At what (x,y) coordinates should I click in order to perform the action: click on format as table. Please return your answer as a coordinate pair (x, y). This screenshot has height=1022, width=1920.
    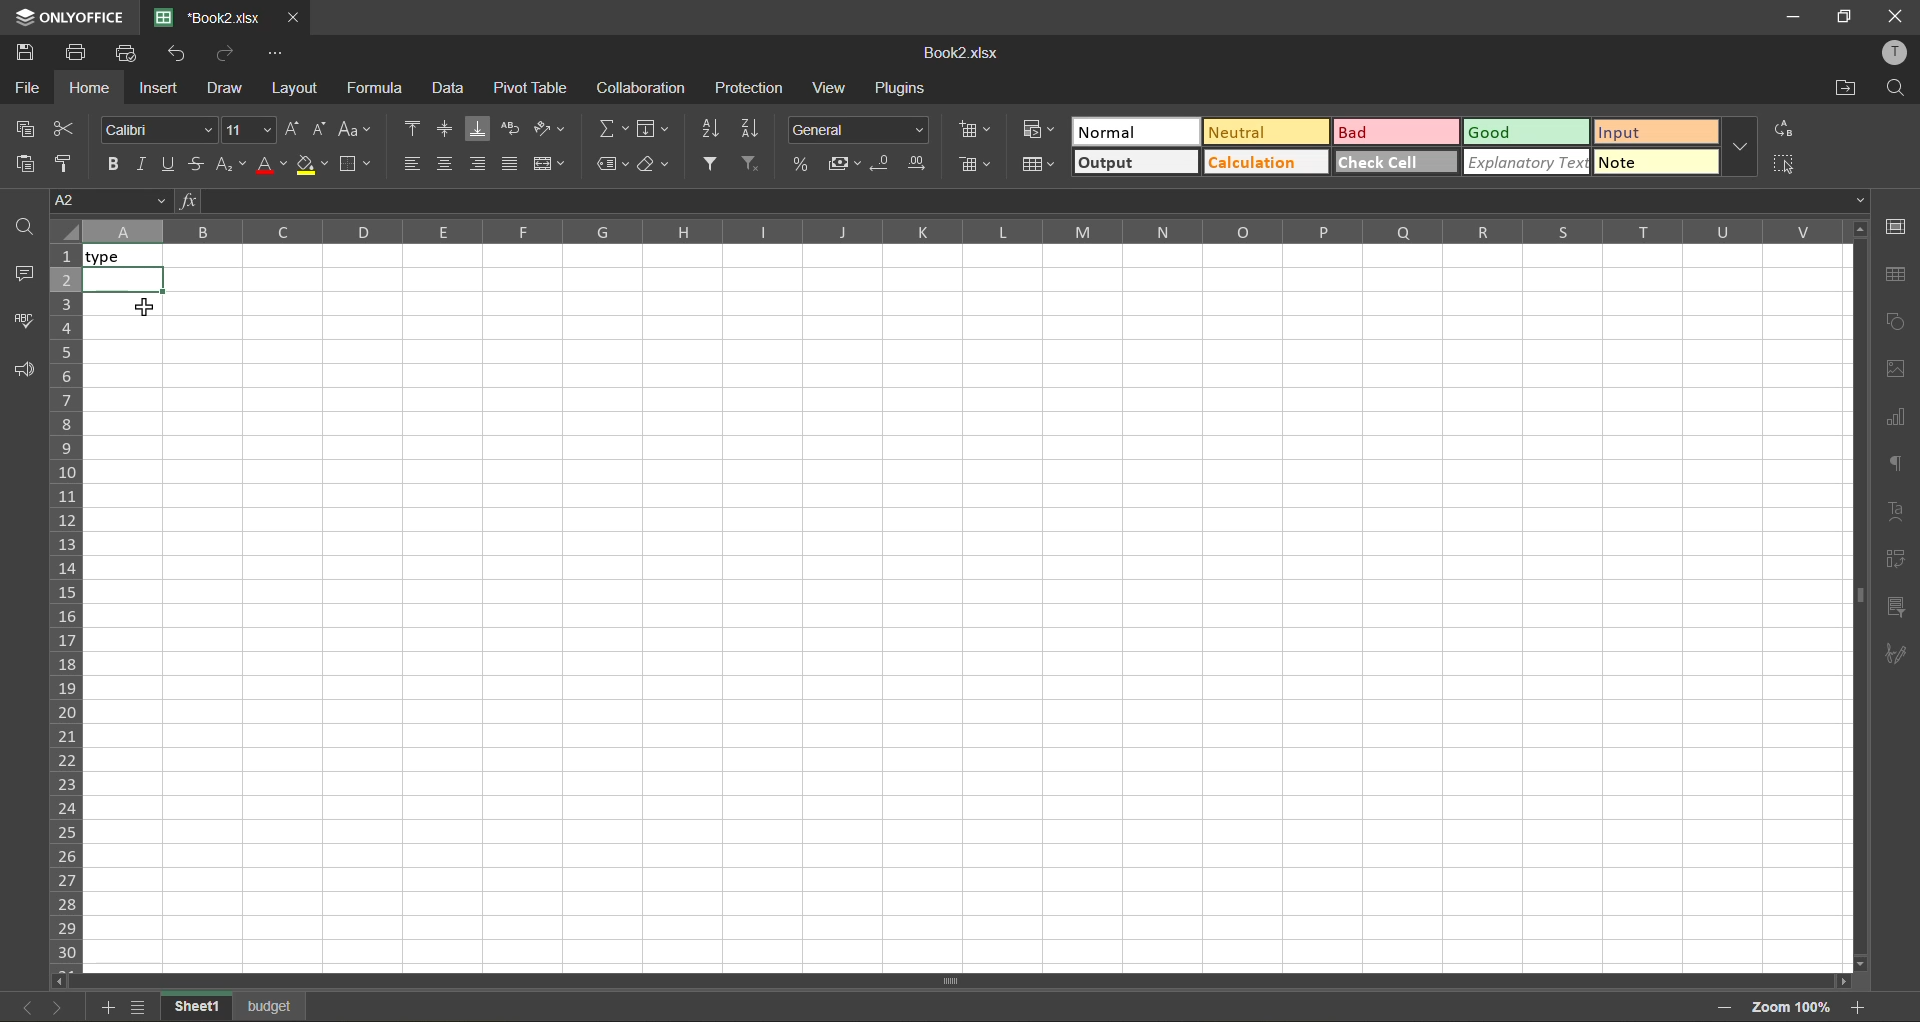
    Looking at the image, I should click on (1037, 164).